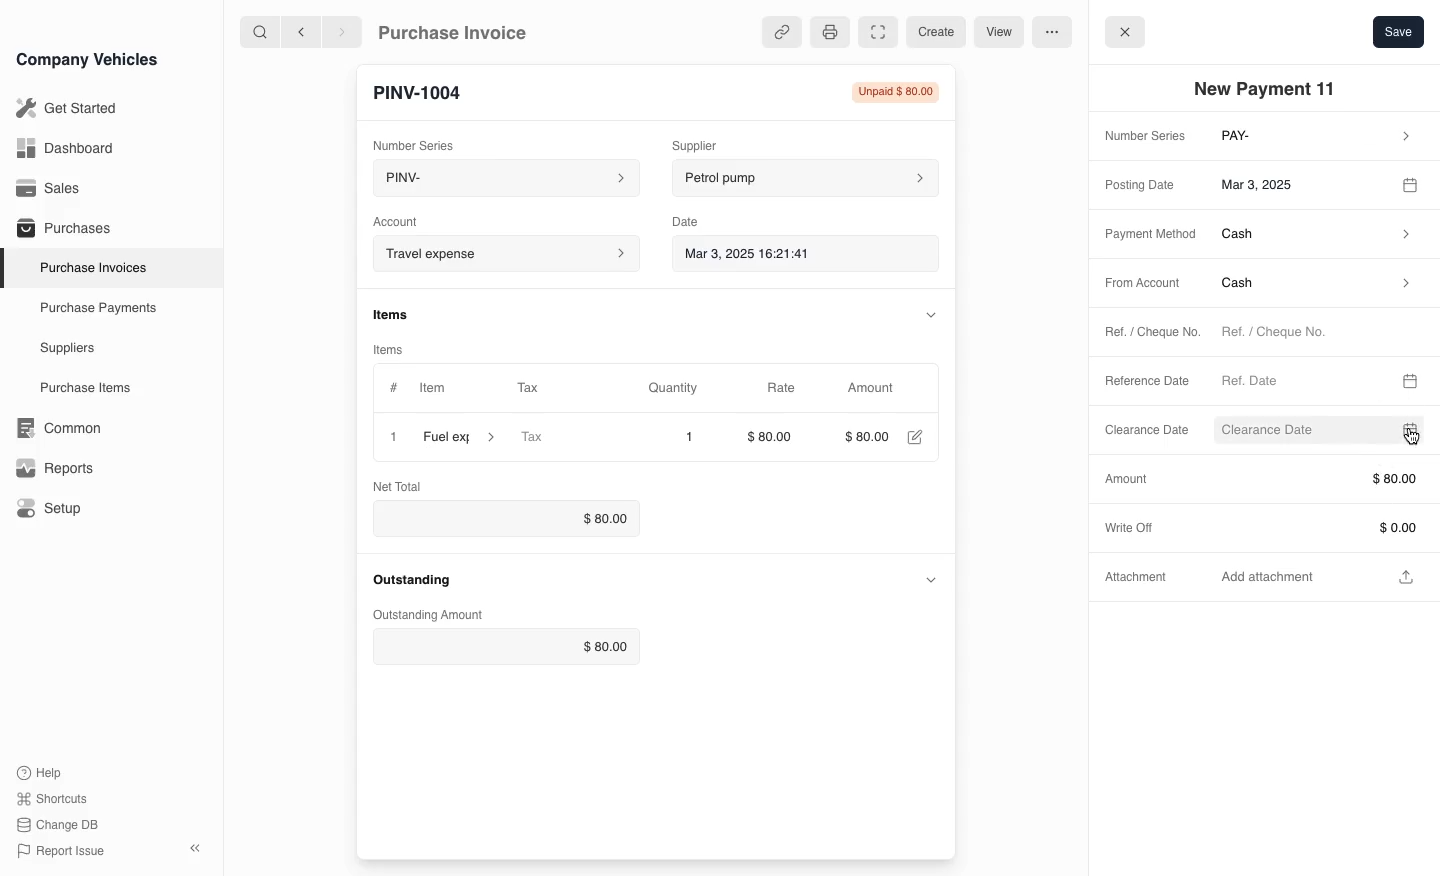 This screenshot has width=1440, height=876. What do you see at coordinates (1142, 334) in the screenshot?
I see `Ref. / Cheque No` at bounding box center [1142, 334].